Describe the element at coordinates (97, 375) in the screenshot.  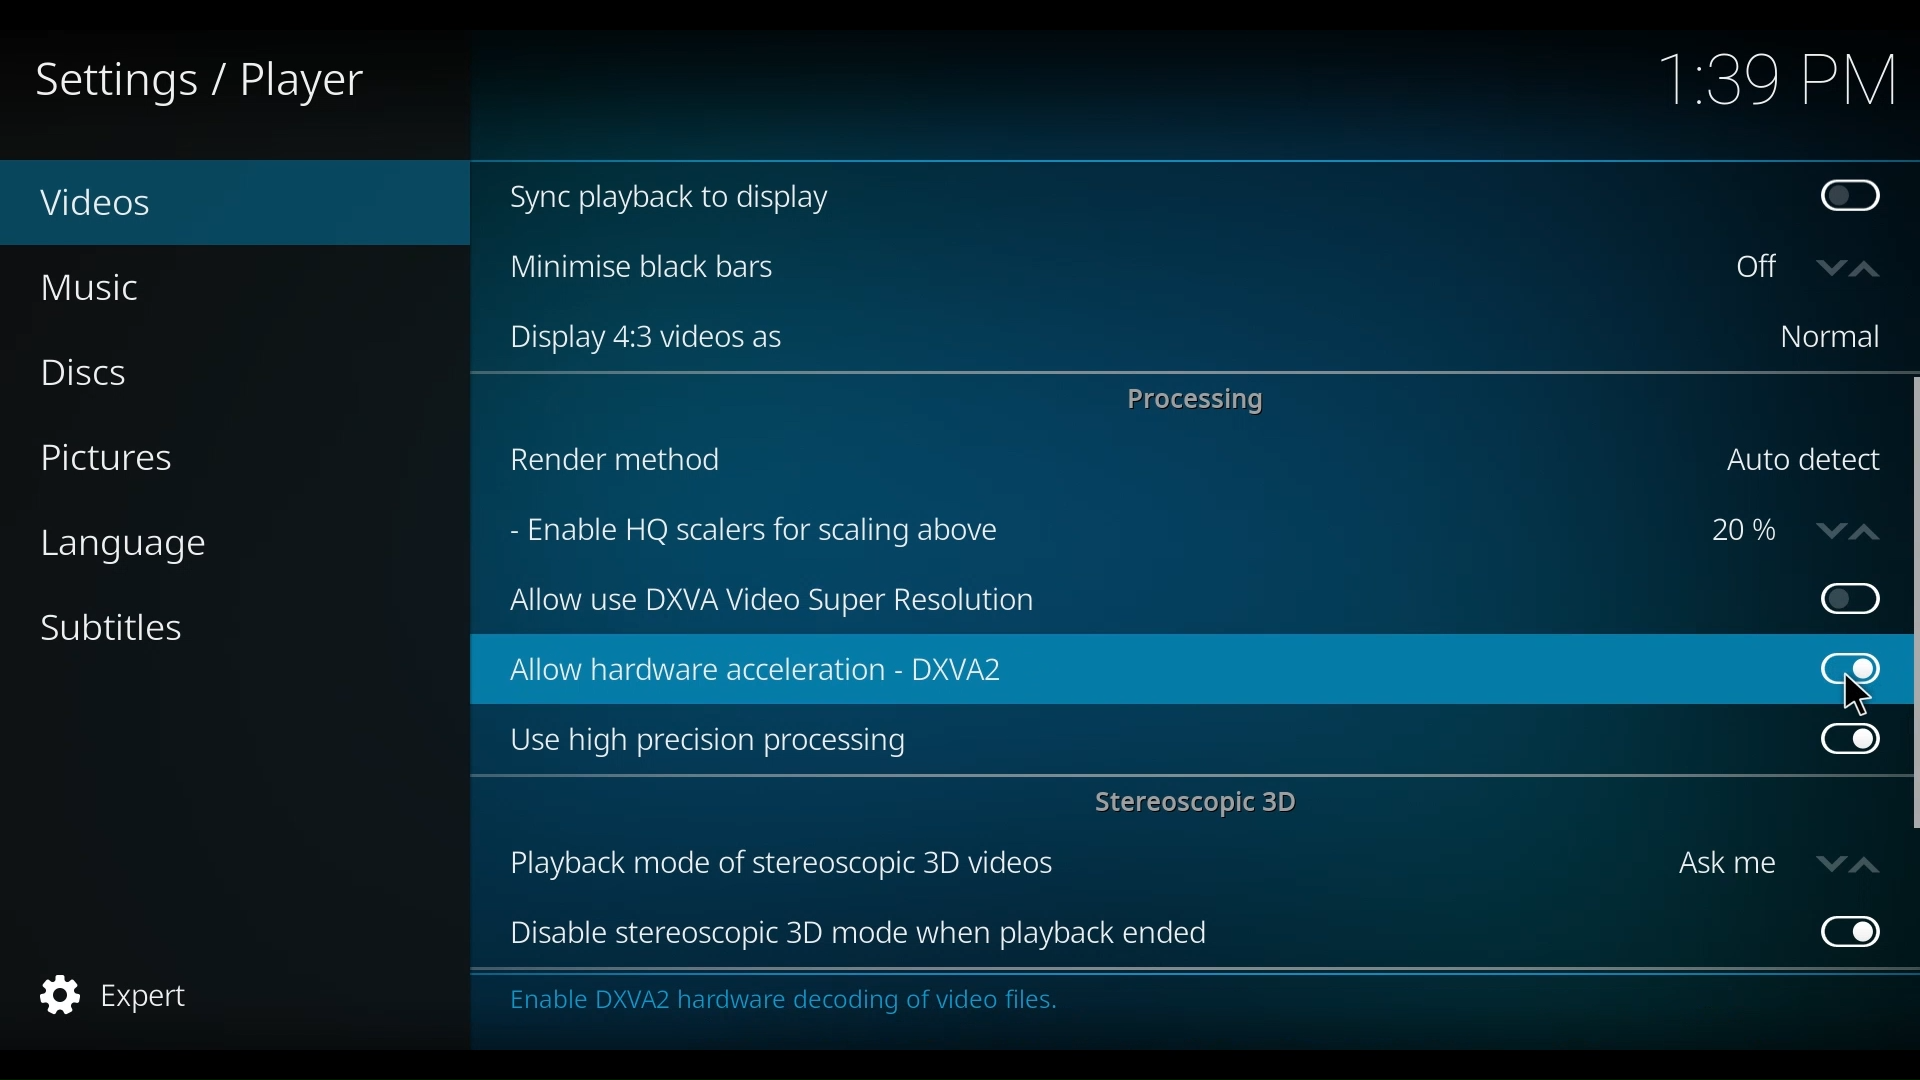
I see `Discs` at that location.